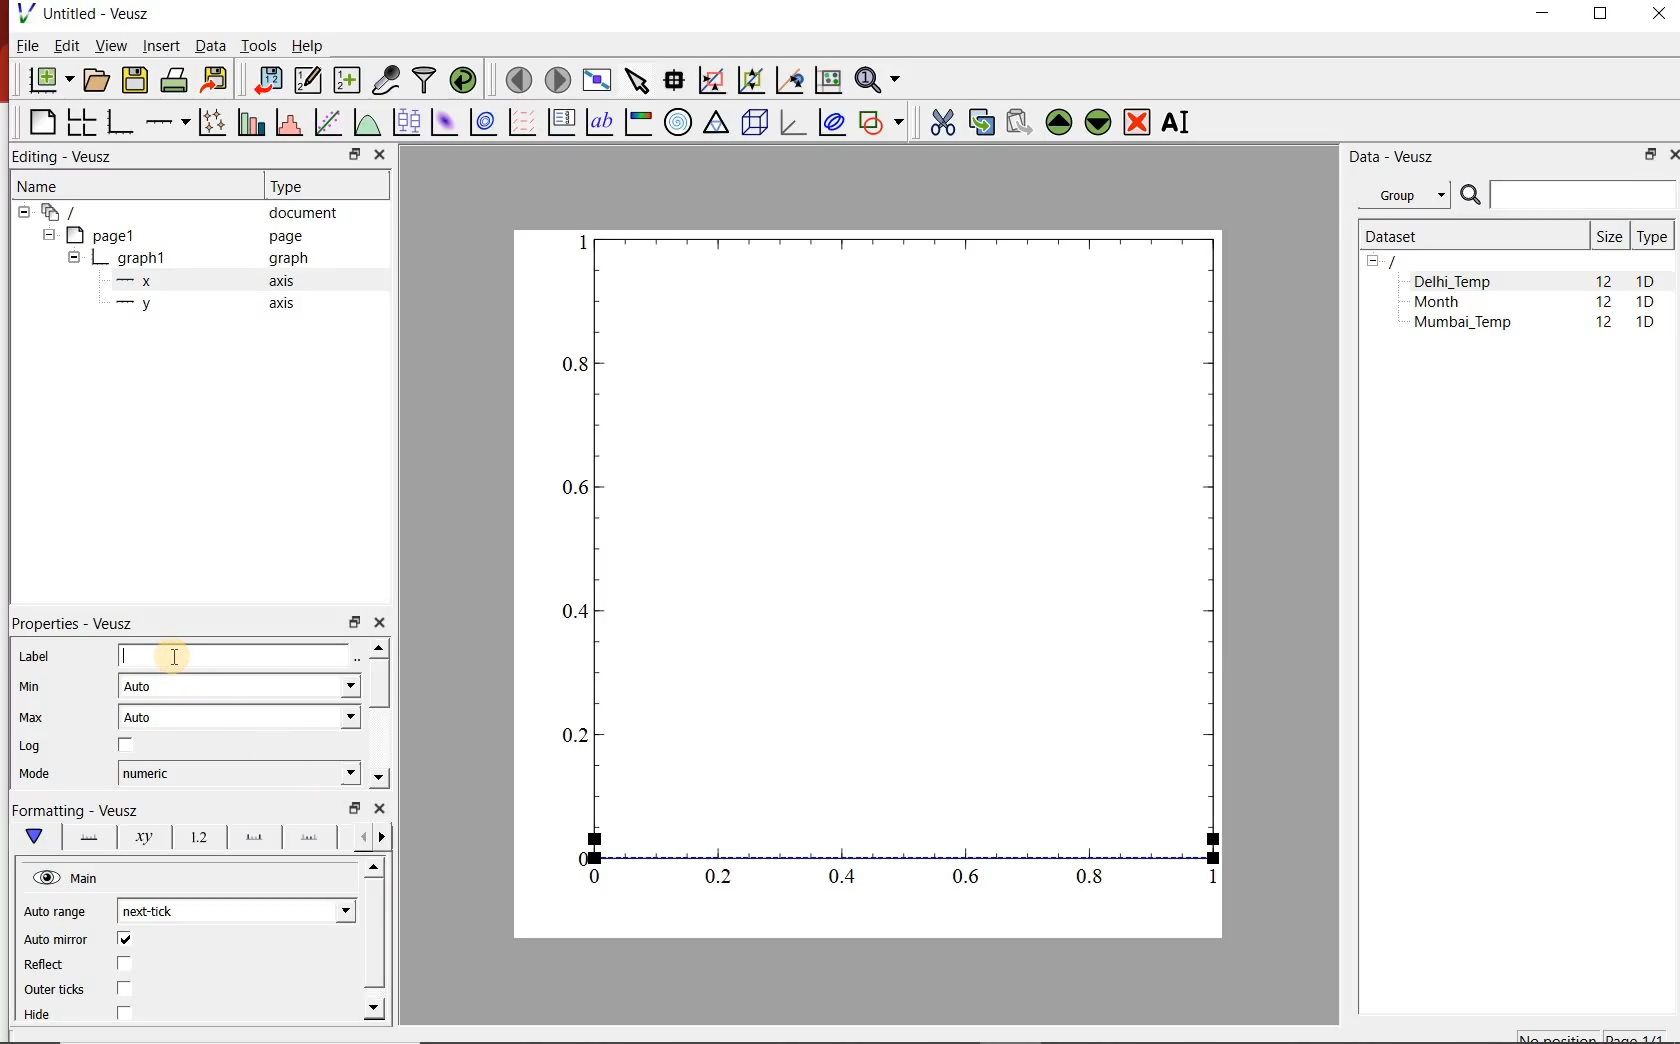 This screenshot has height=1044, width=1680. What do you see at coordinates (80, 809) in the screenshot?
I see `Formatting - Veusz` at bounding box center [80, 809].